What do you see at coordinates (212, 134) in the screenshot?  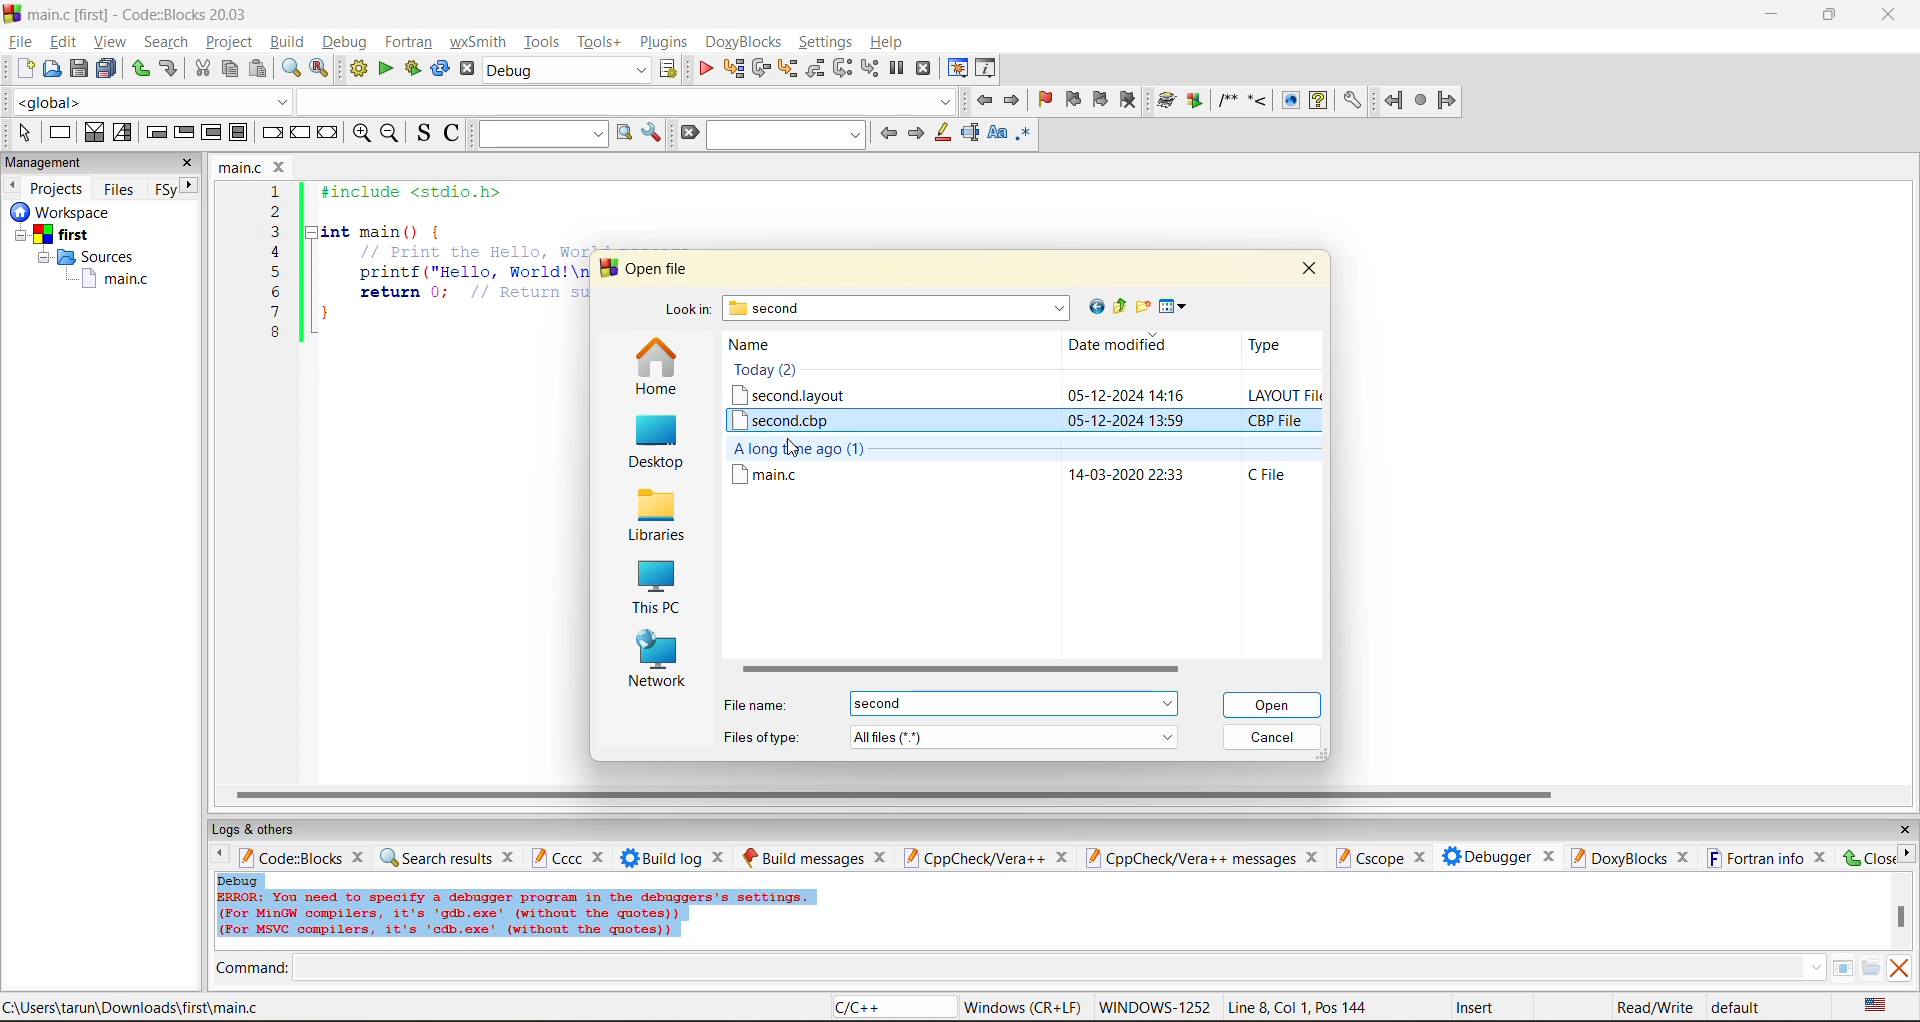 I see `counting loop` at bounding box center [212, 134].